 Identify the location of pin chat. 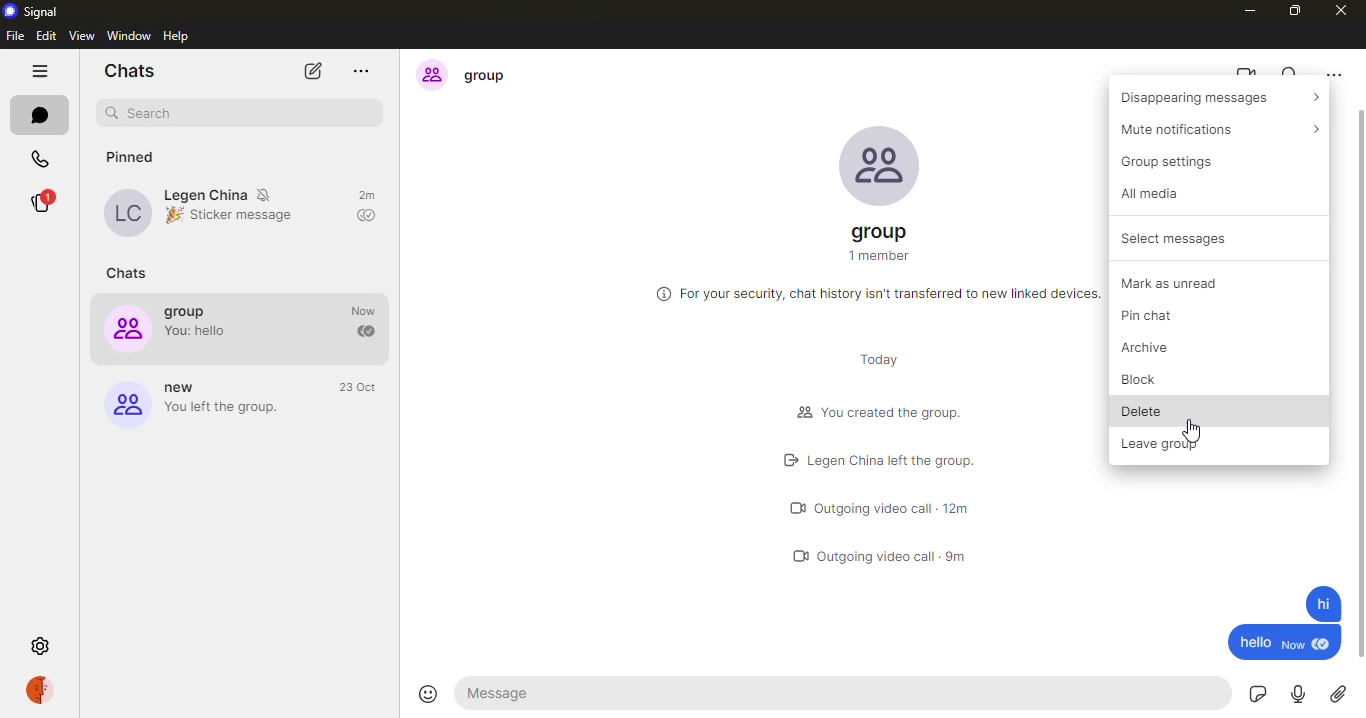
(1154, 316).